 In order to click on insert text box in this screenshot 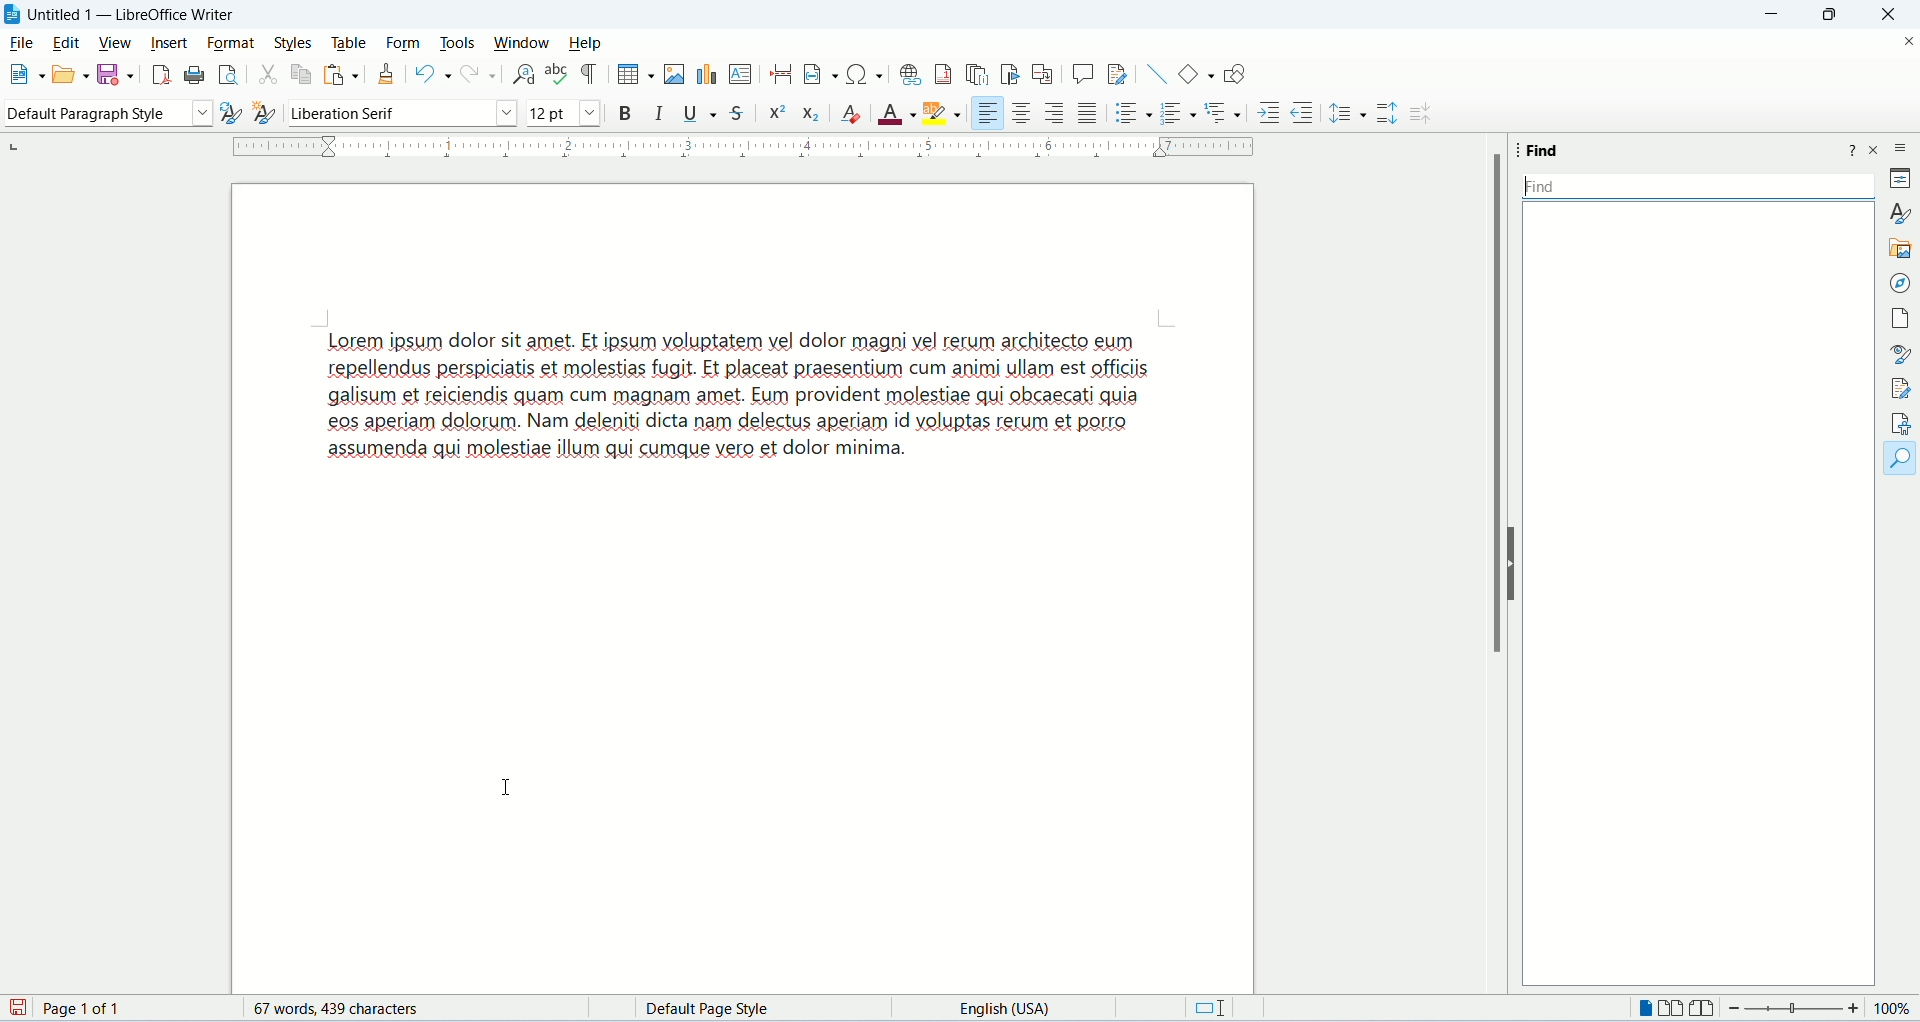, I will do `click(741, 74)`.